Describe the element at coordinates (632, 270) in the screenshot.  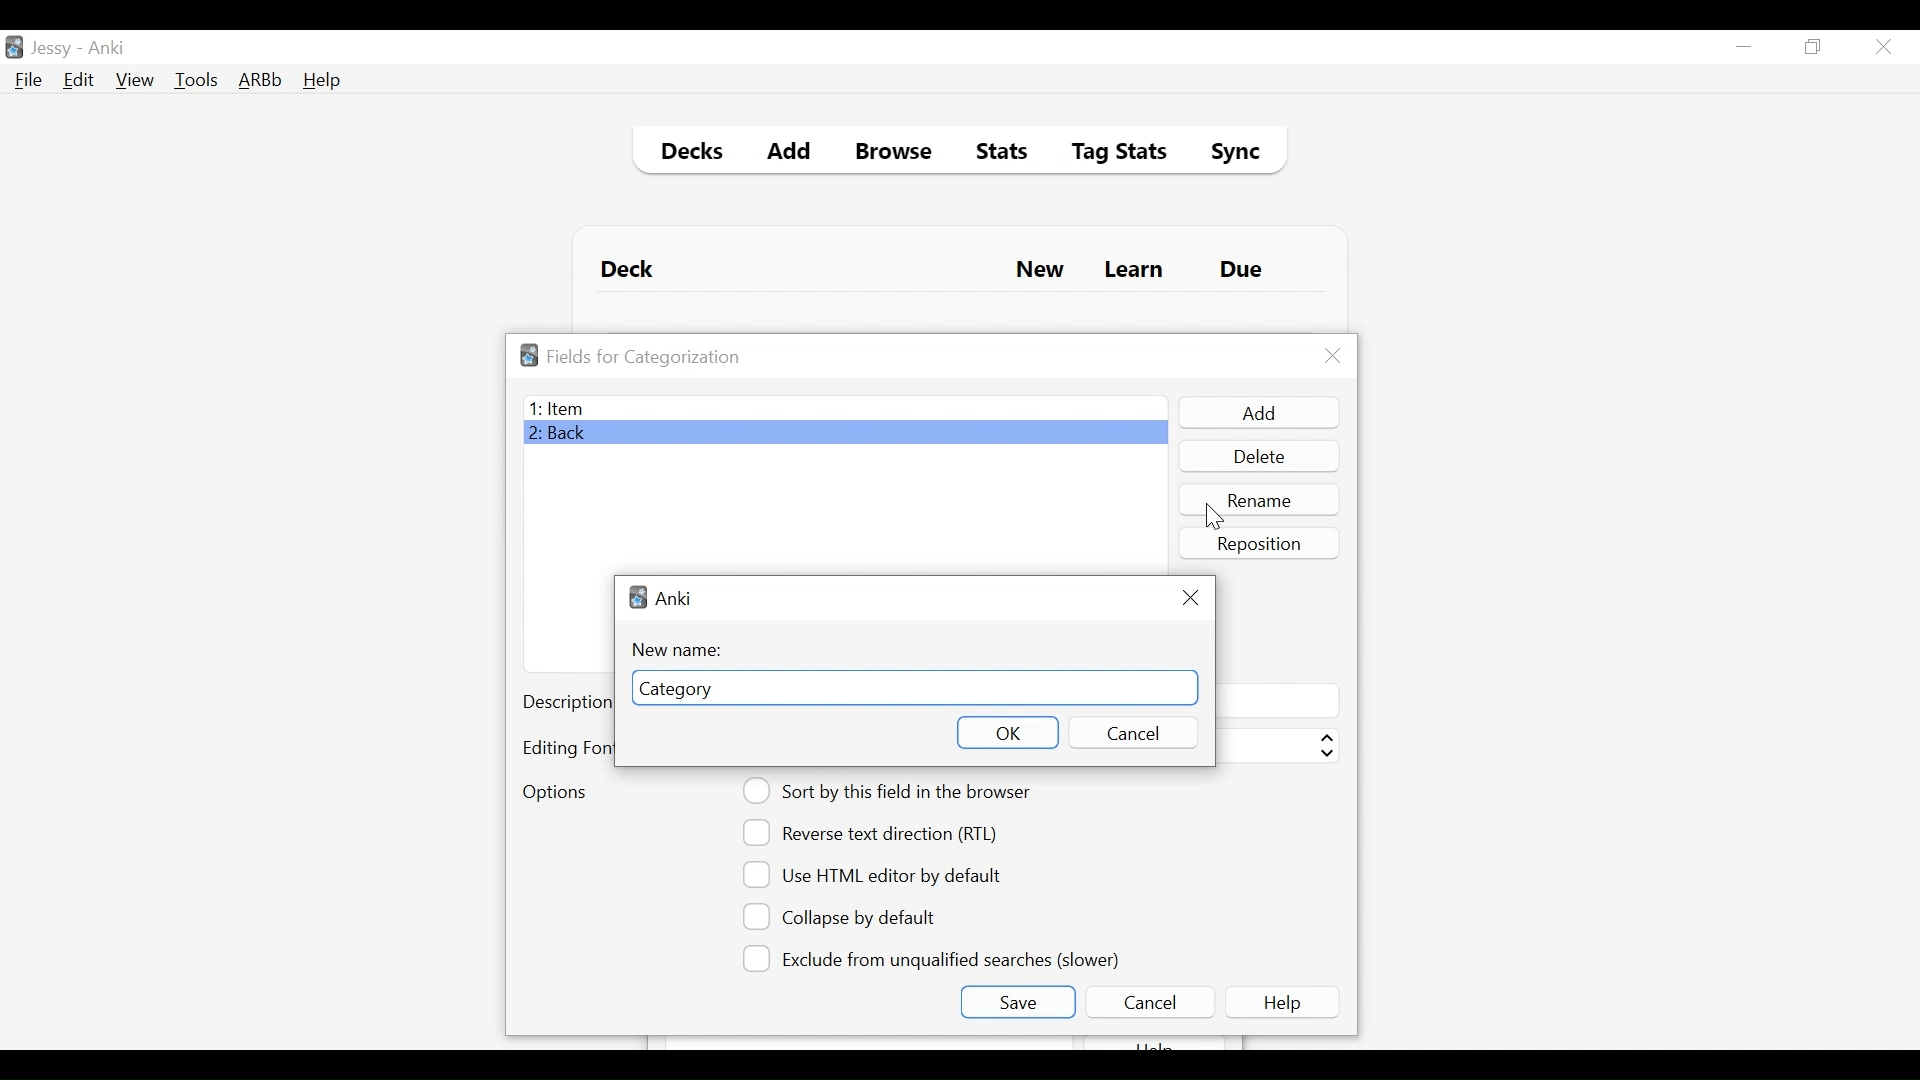
I see `Deck` at that location.